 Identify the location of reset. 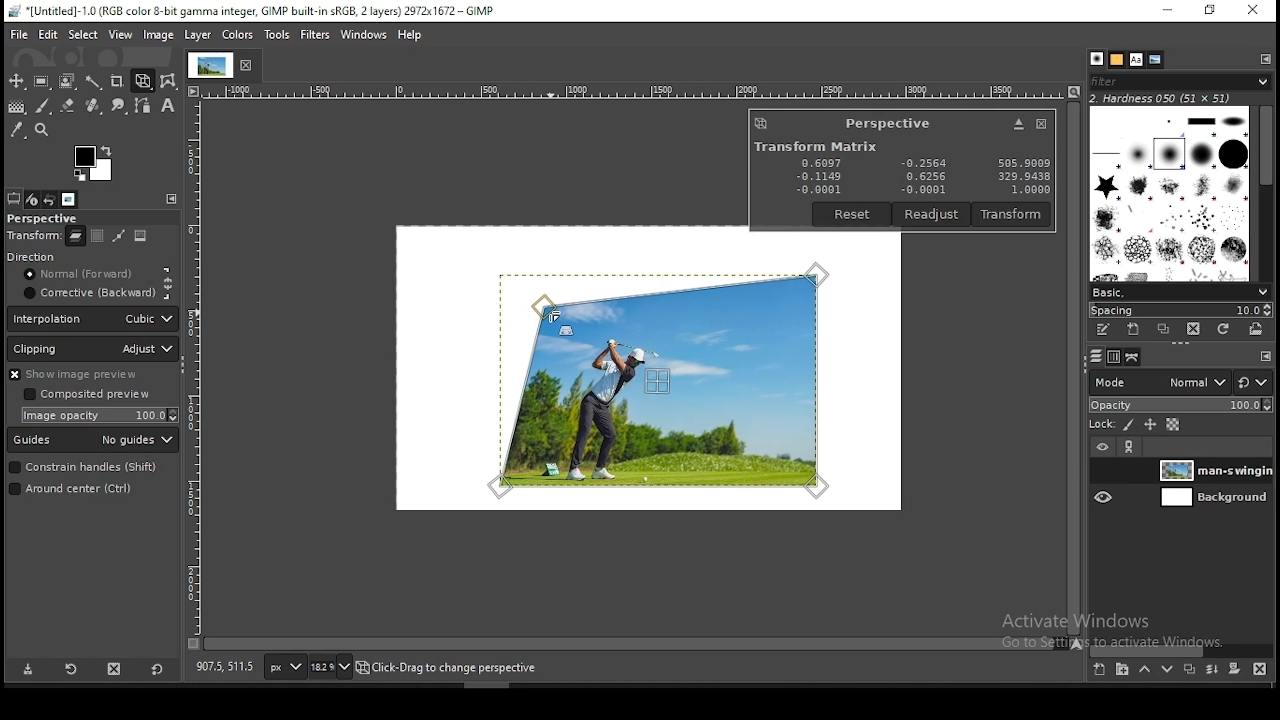
(853, 214).